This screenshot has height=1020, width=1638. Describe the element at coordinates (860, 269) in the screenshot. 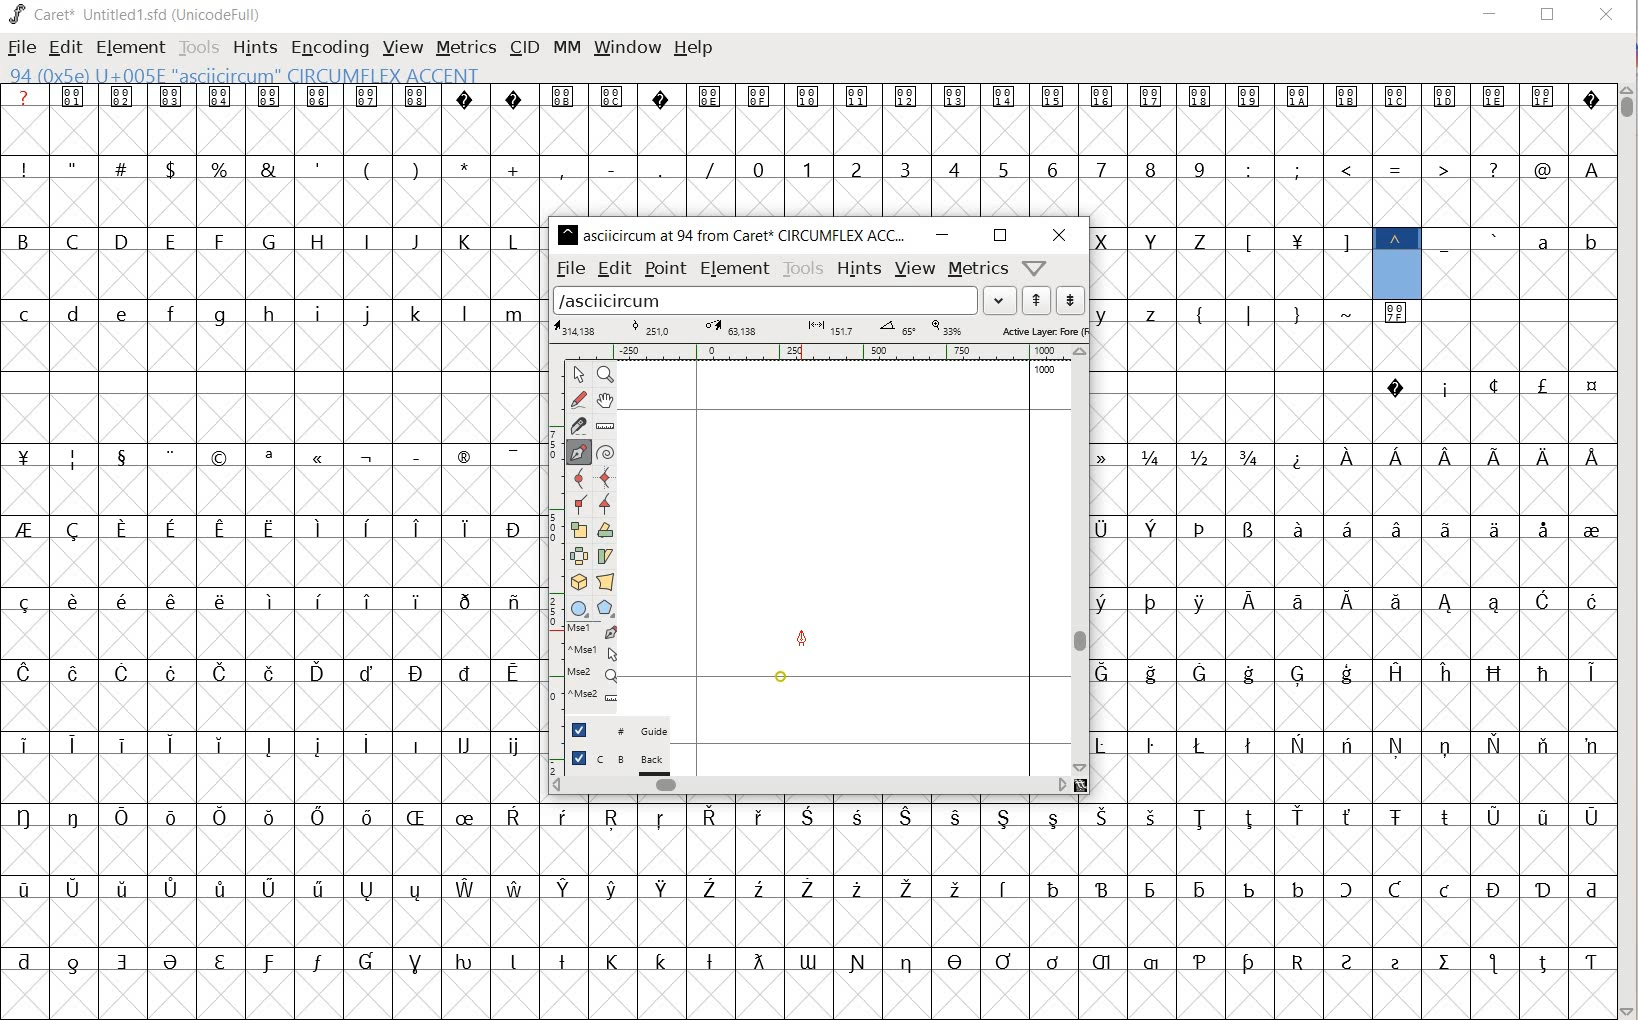

I see `hints` at that location.